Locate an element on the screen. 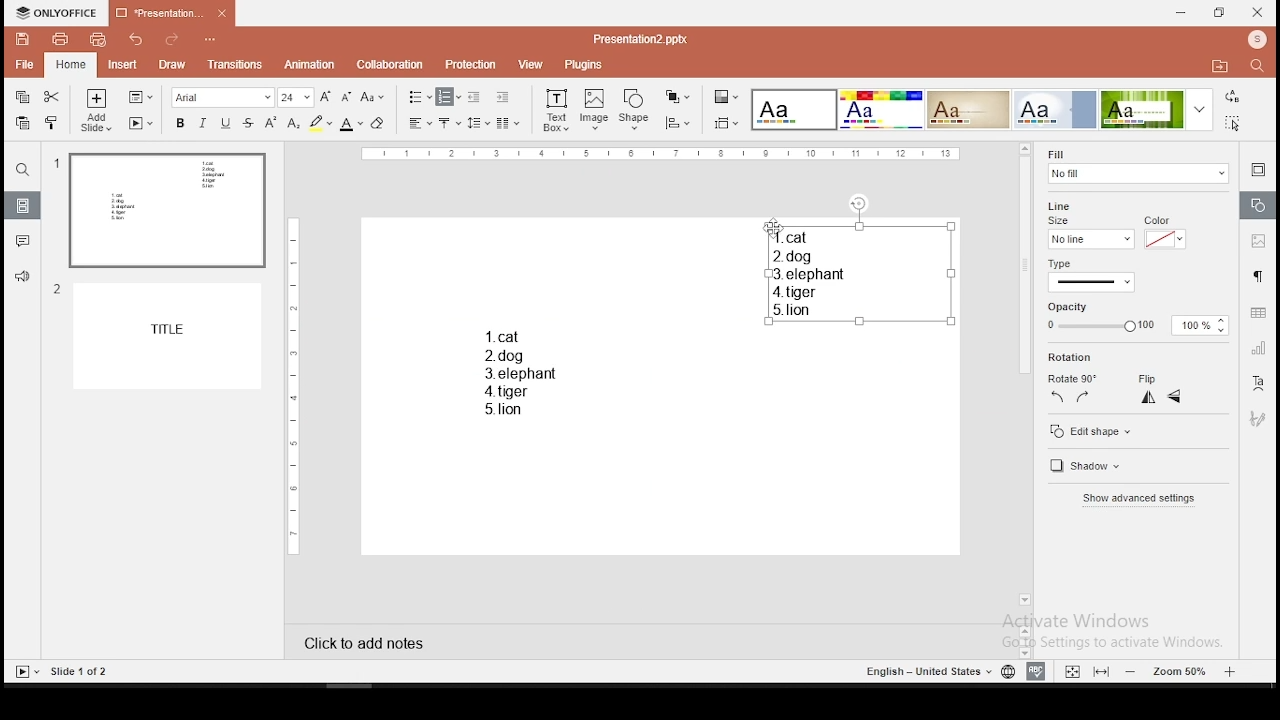 The width and height of the screenshot is (1280, 720). options is located at coordinates (211, 41).